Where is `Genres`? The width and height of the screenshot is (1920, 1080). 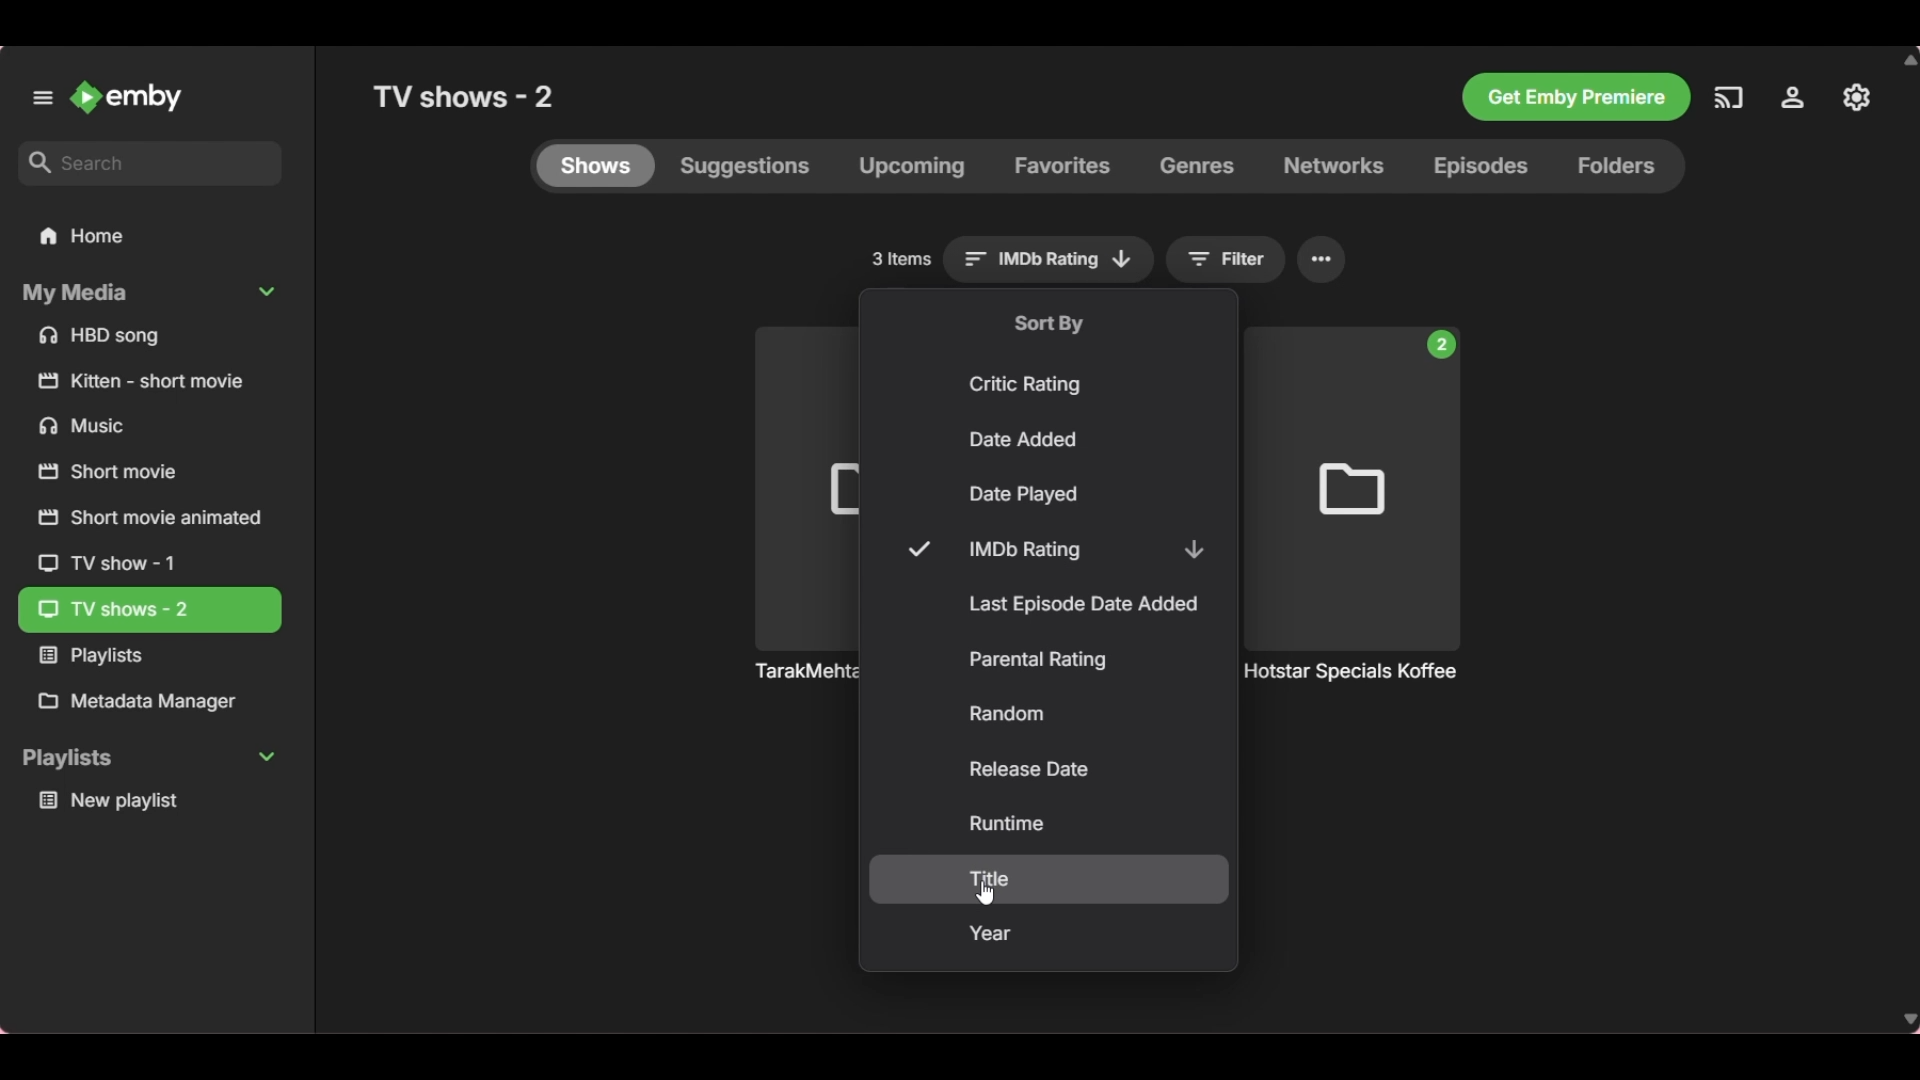
Genres is located at coordinates (1197, 167).